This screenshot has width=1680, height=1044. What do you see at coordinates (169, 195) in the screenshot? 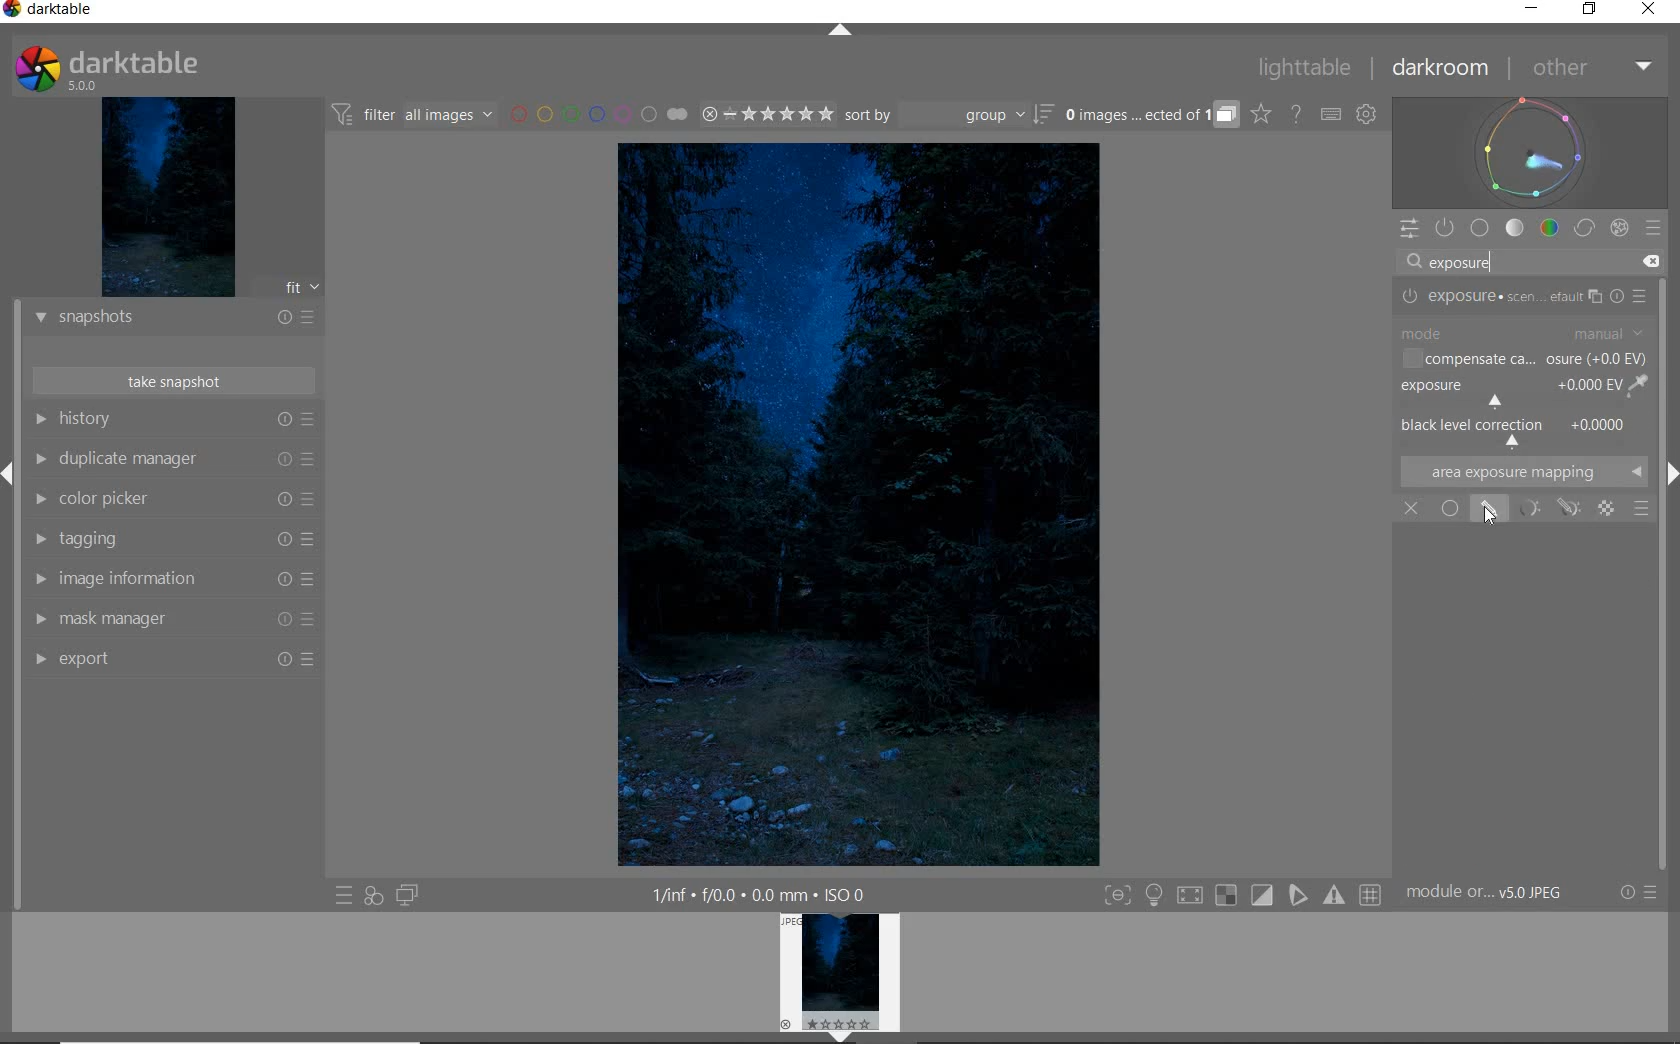
I see `IMAGE PREVIEW` at bounding box center [169, 195].